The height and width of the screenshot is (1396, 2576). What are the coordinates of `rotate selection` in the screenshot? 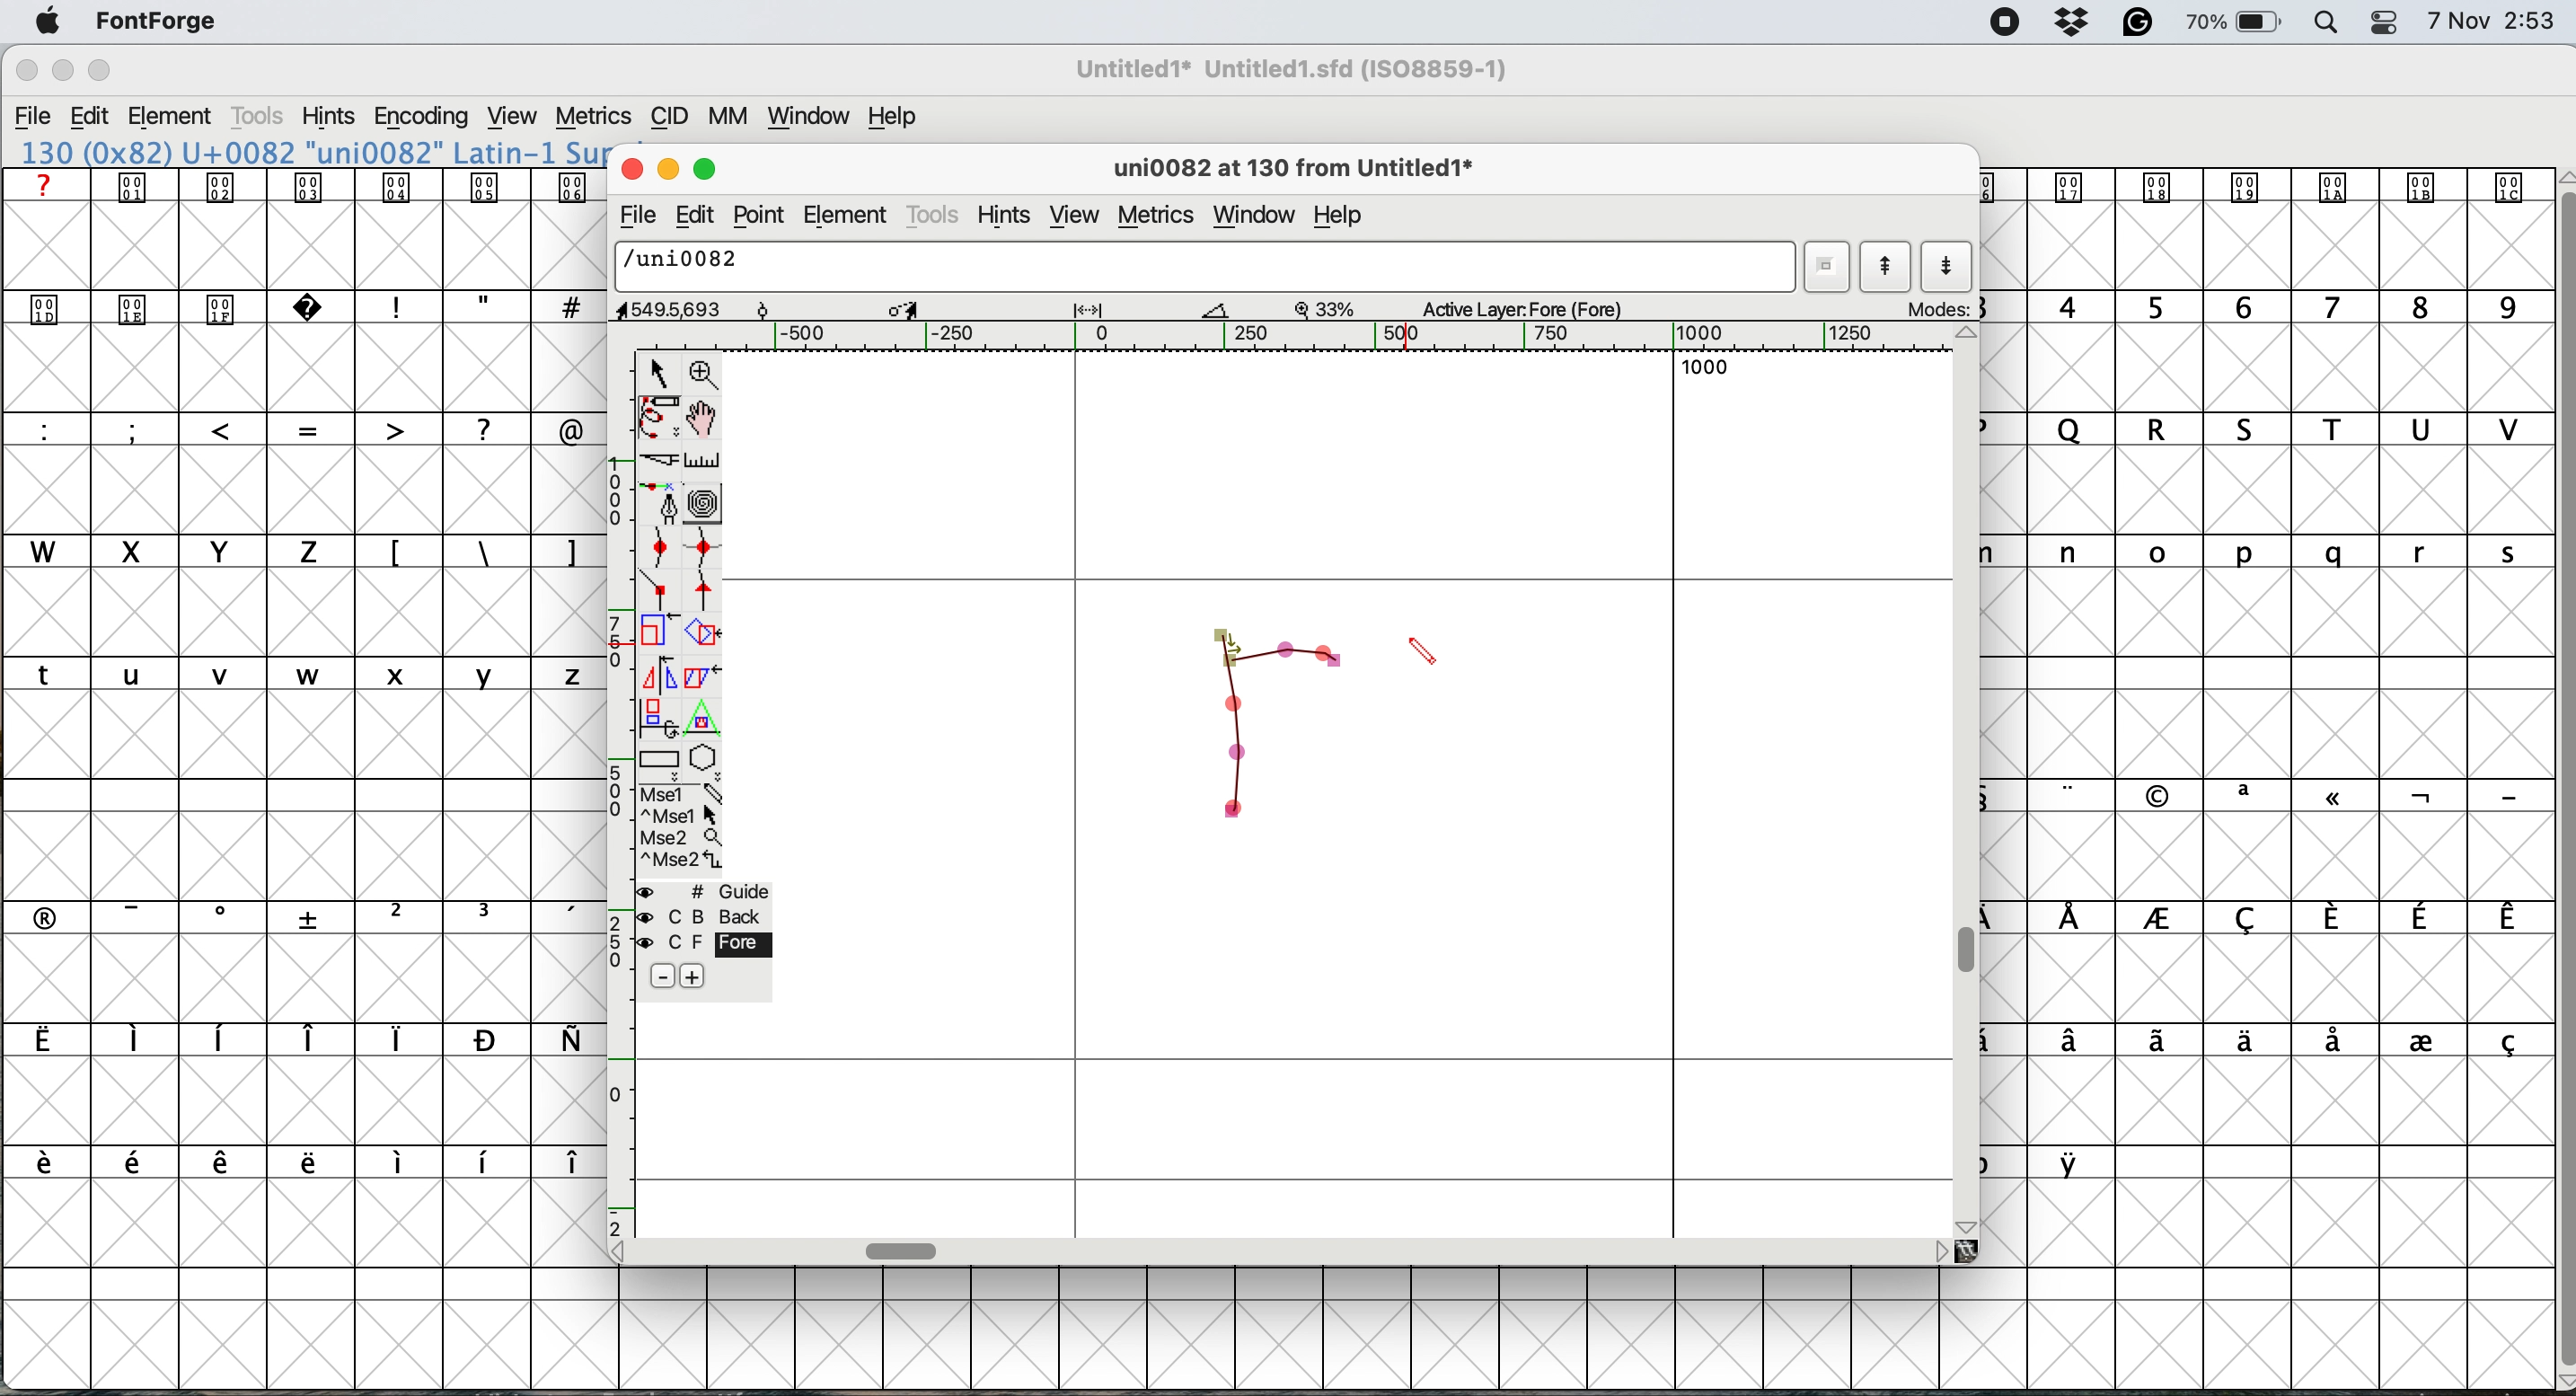 It's located at (705, 634).